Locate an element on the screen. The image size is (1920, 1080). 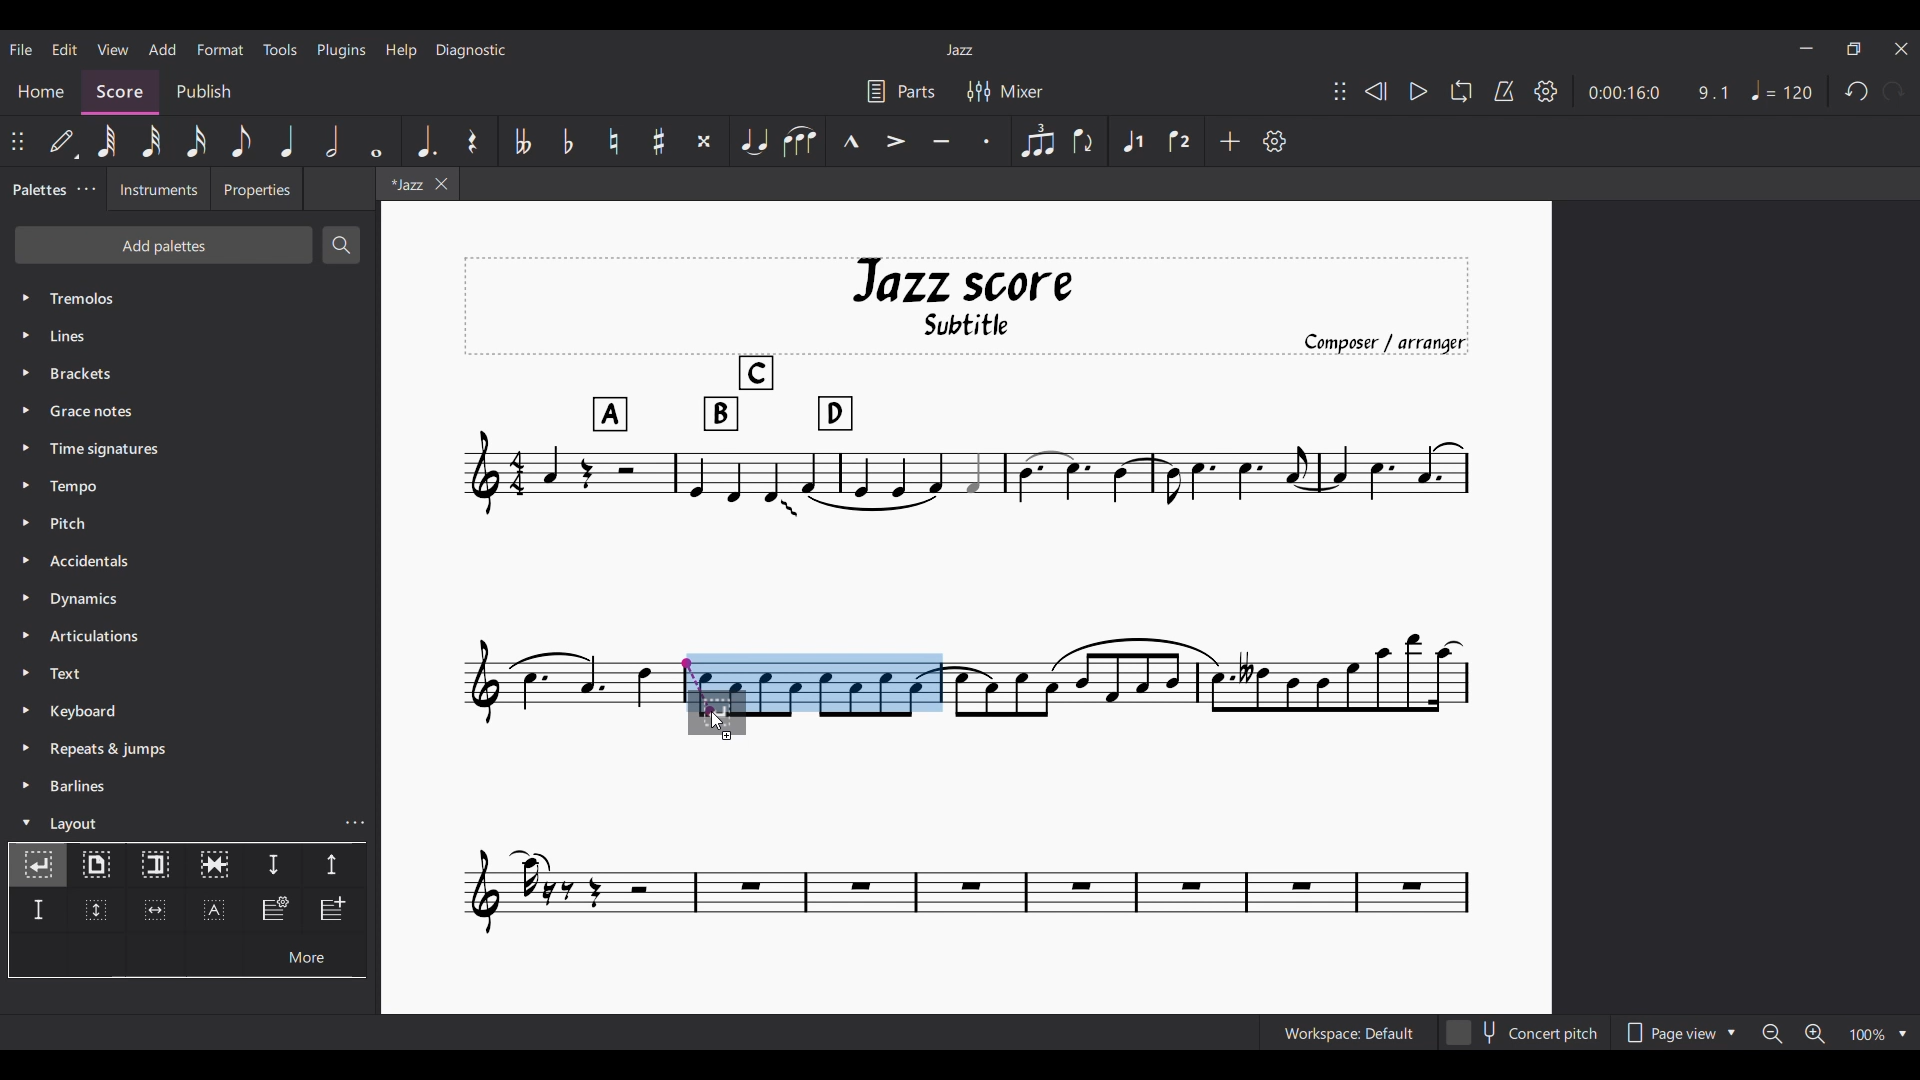
Indicates point of contact is located at coordinates (698, 686).